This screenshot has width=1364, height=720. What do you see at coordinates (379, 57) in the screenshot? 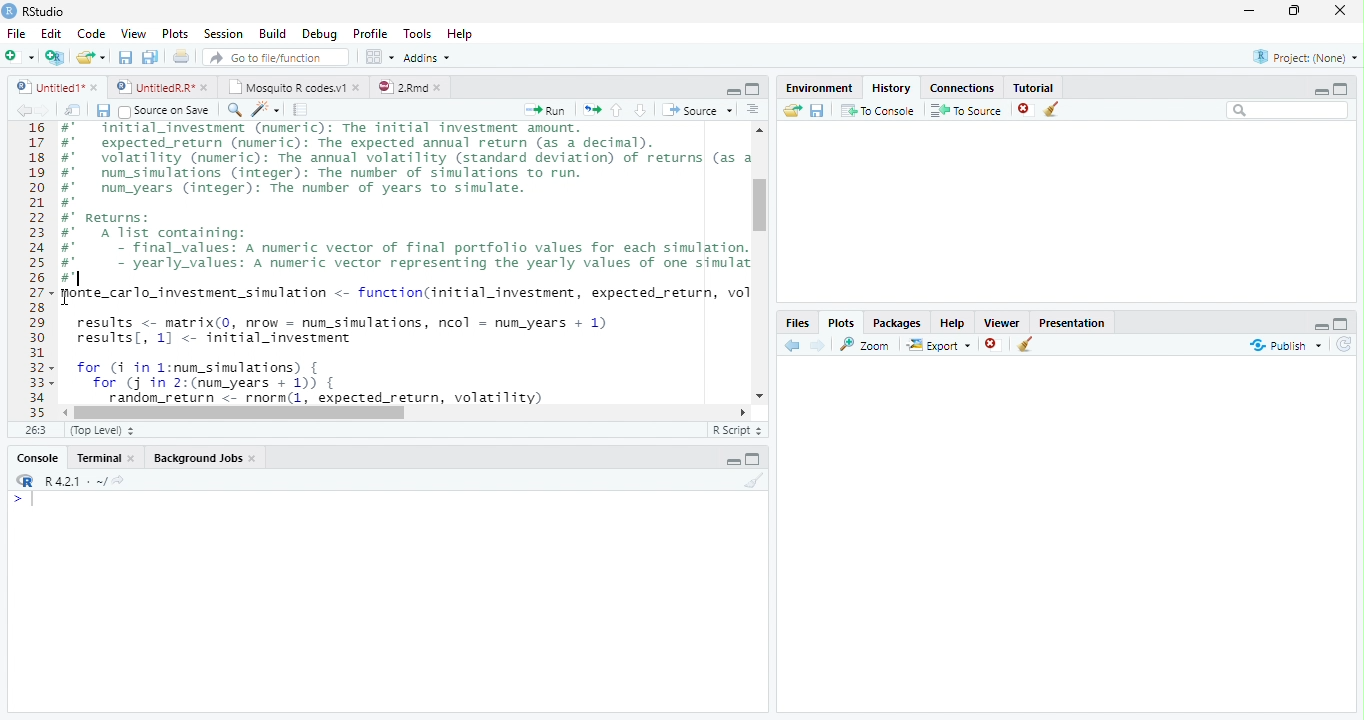
I see `Workspace Panes` at bounding box center [379, 57].